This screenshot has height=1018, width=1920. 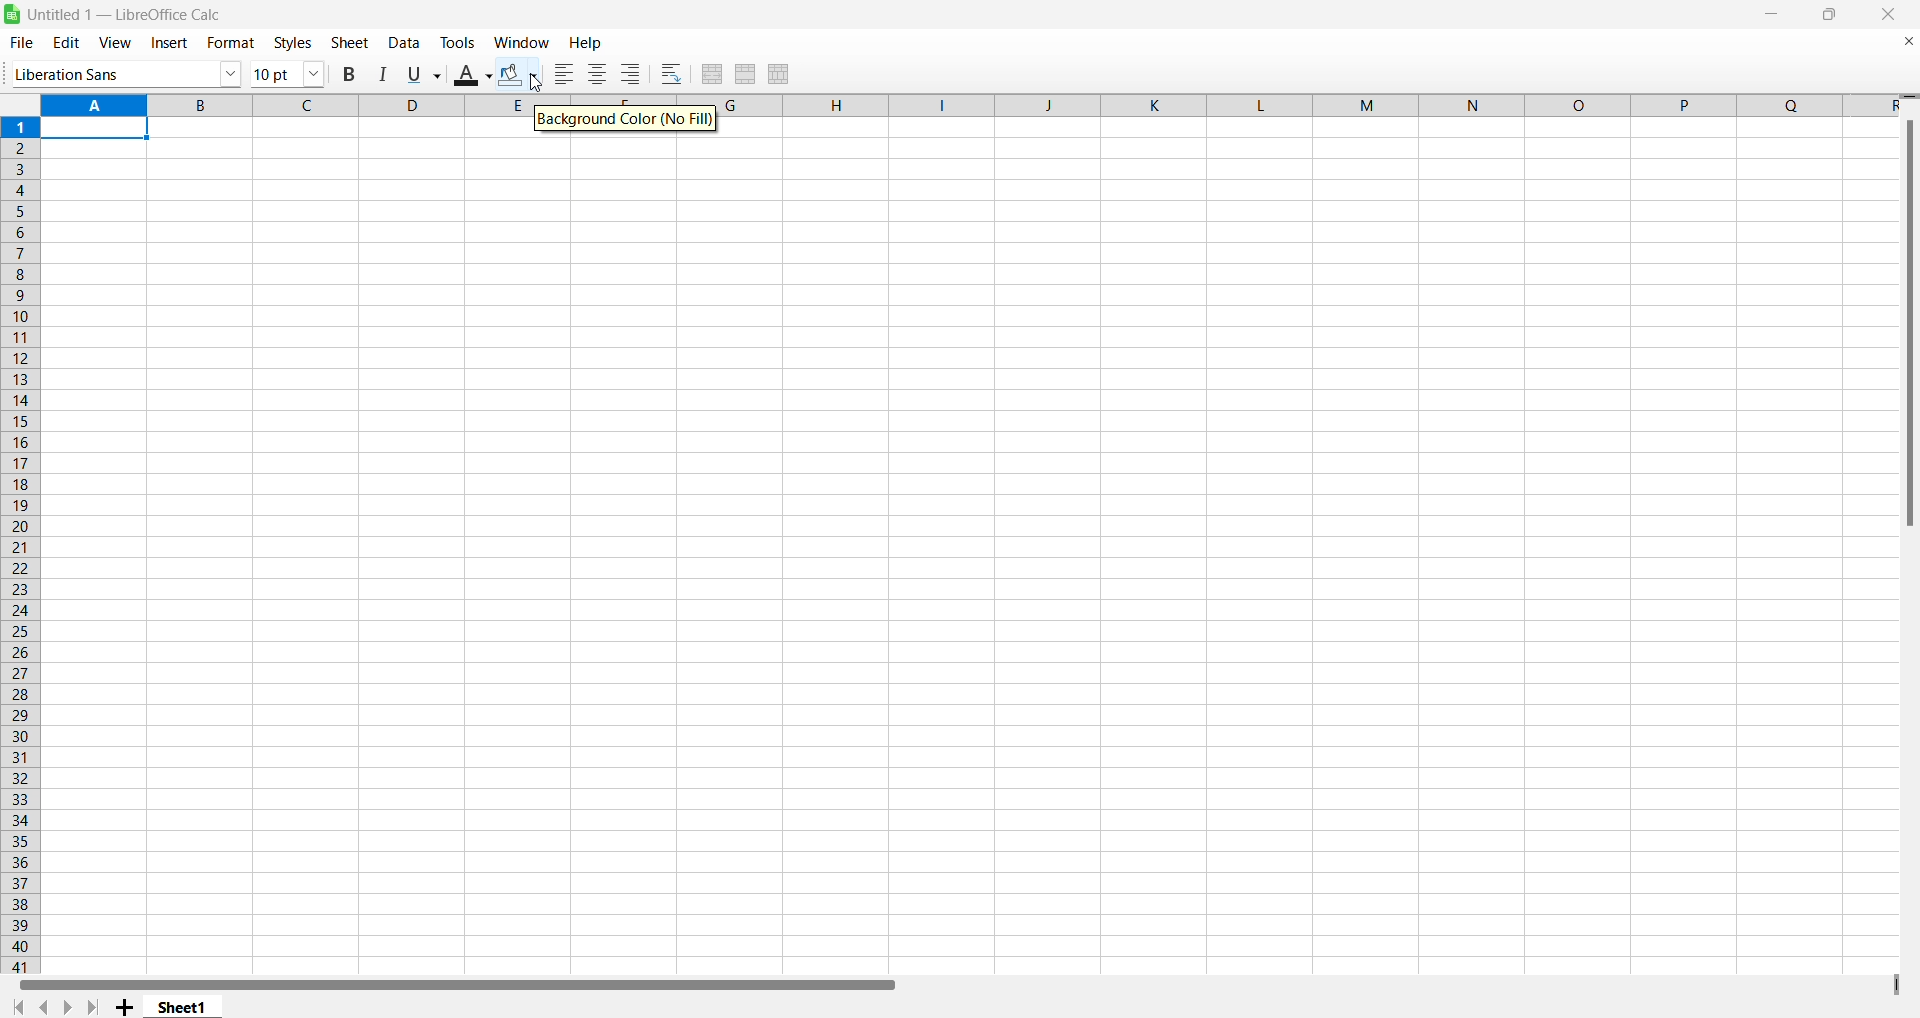 I want to click on last, so click(x=98, y=1004).